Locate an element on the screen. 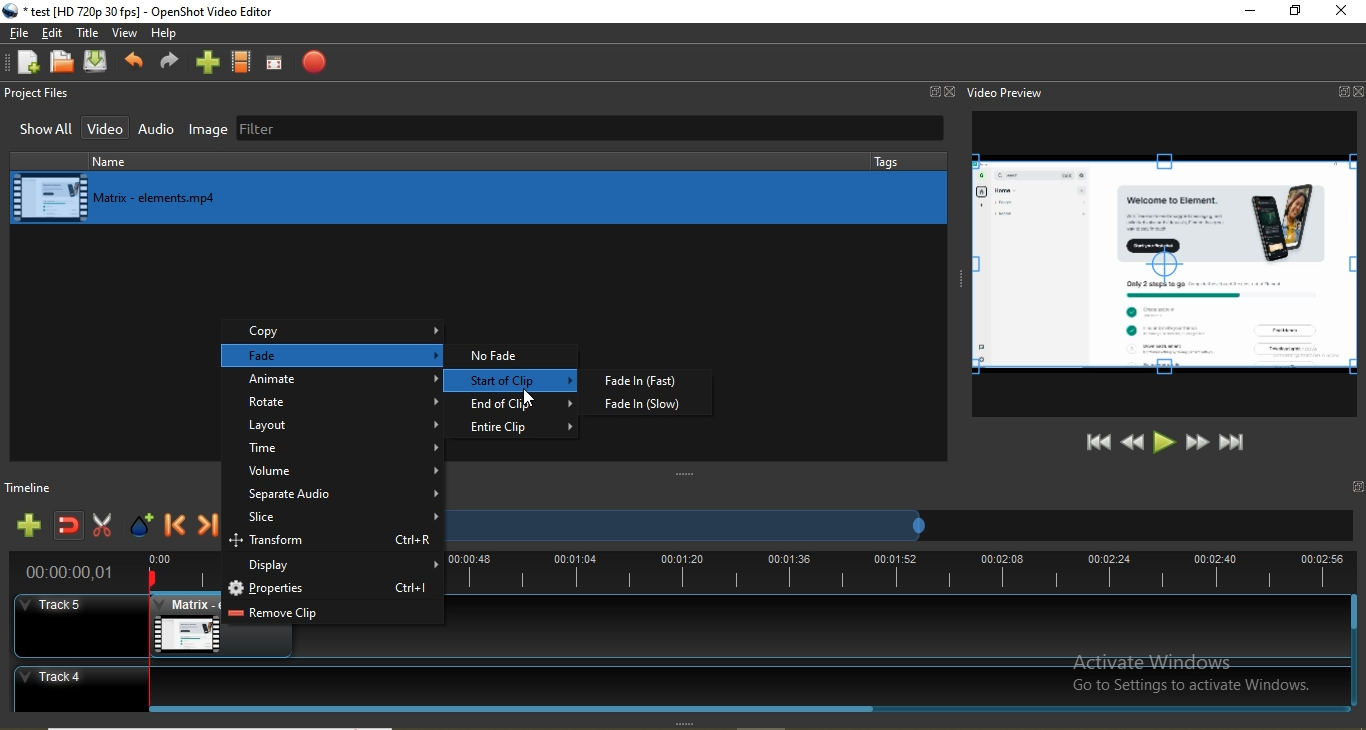 The height and width of the screenshot is (730, 1366). View  is located at coordinates (127, 34).